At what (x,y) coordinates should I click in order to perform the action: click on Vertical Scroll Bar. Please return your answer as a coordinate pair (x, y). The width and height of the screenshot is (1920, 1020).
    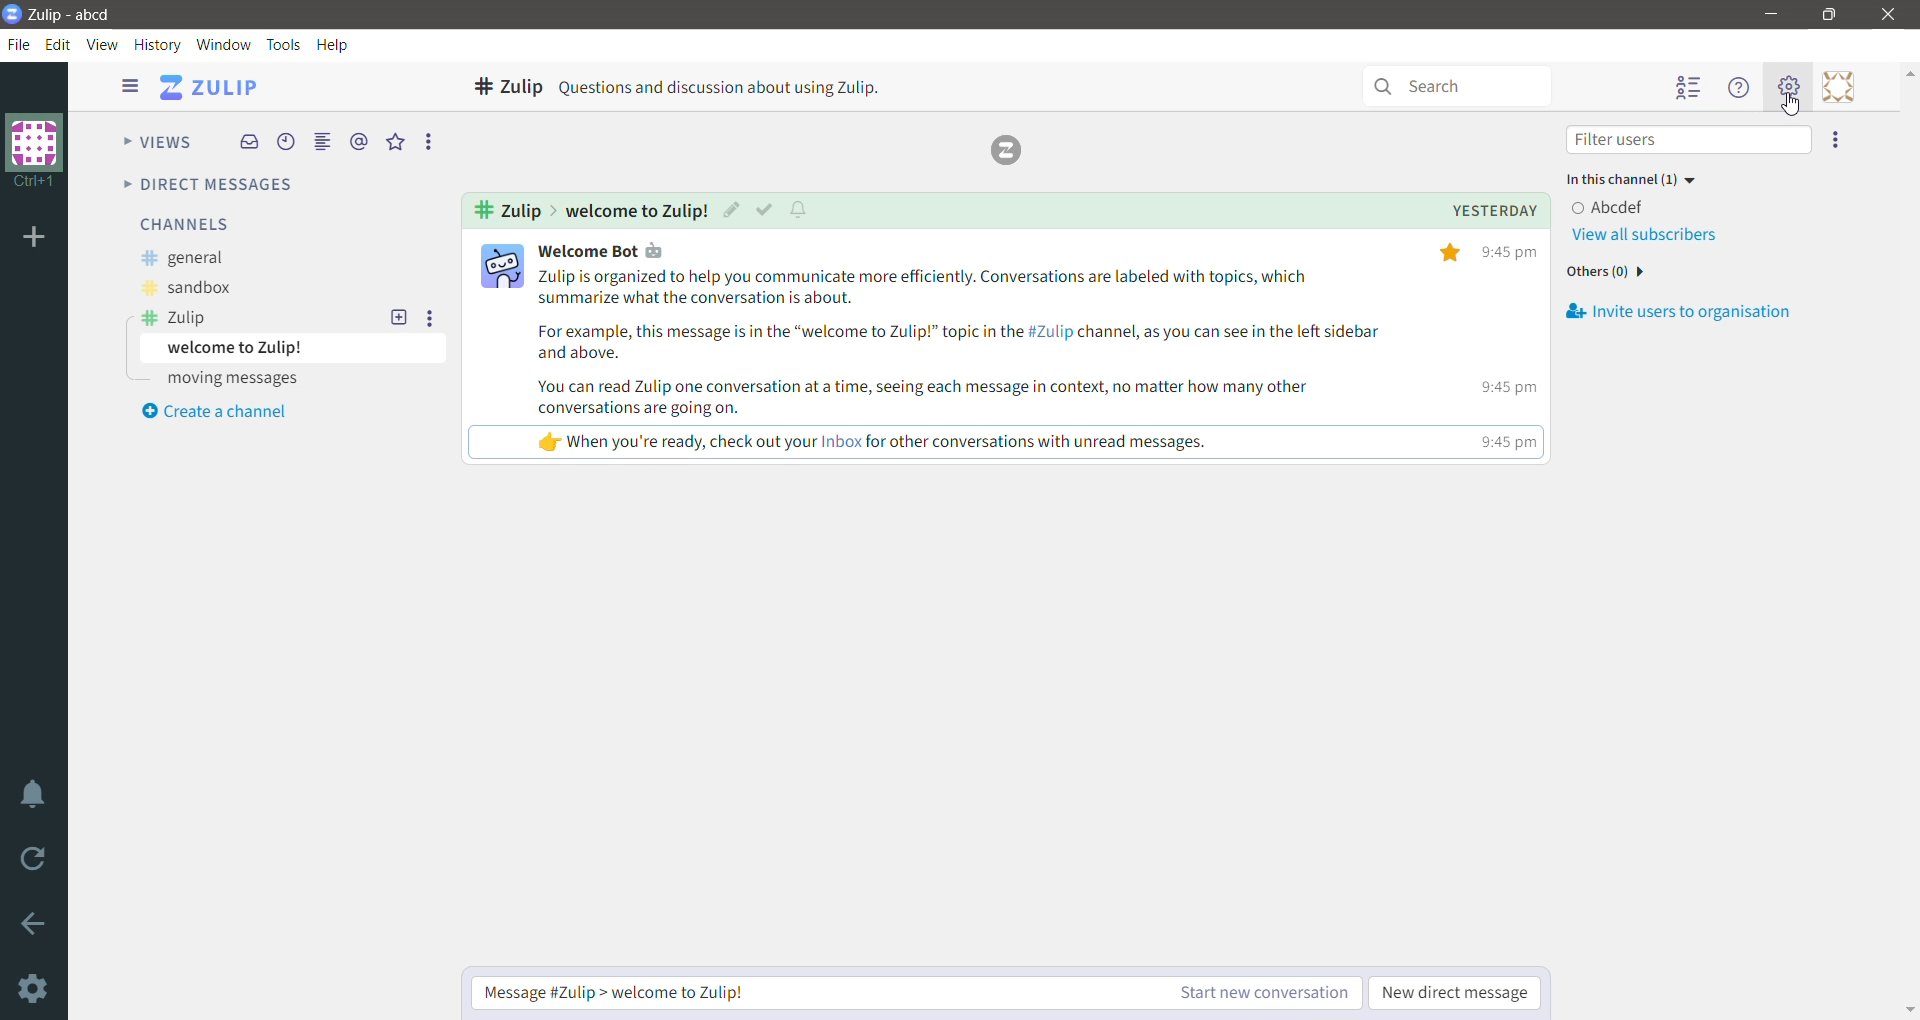
    Looking at the image, I should click on (1908, 541).